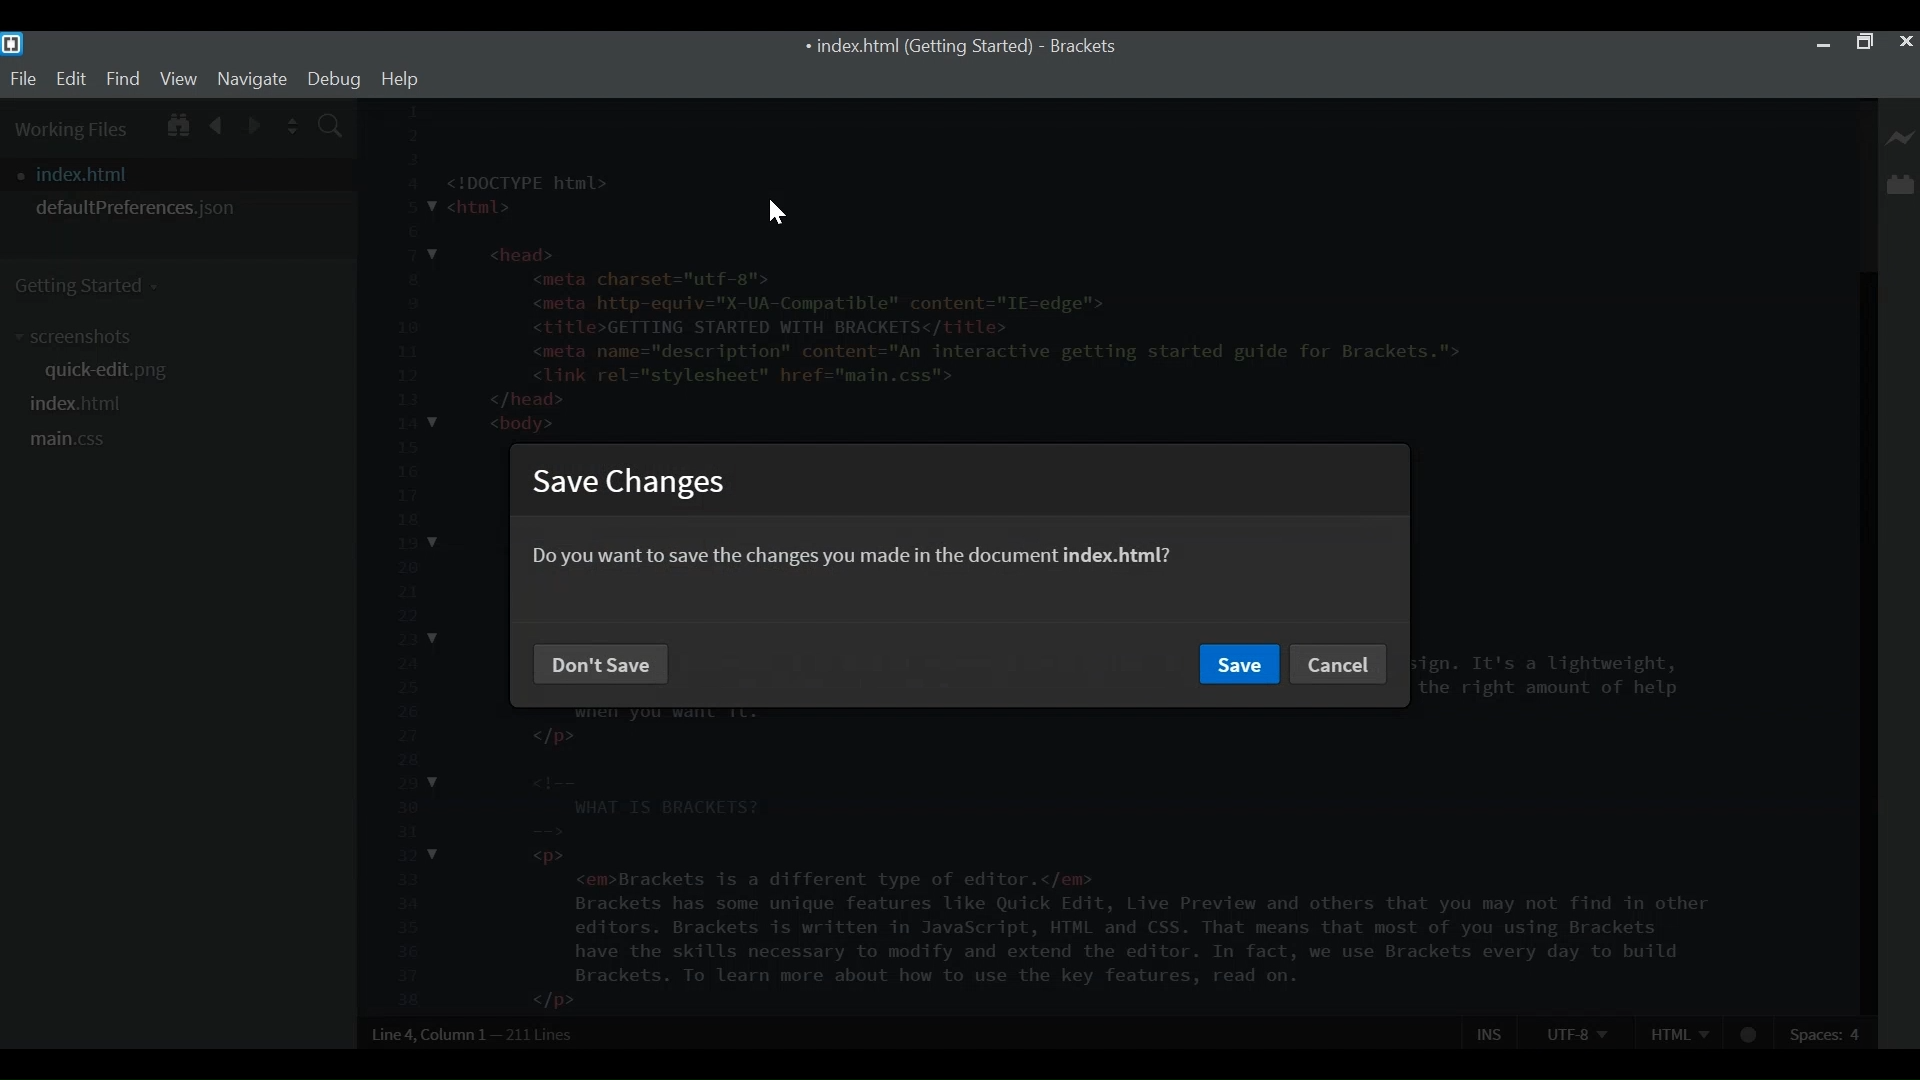 This screenshot has height=1080, width=1920. What do you see at coordinates (1901, 139) in the screenshot?
I see `Live Preview` at bounding box center [1901, 139].